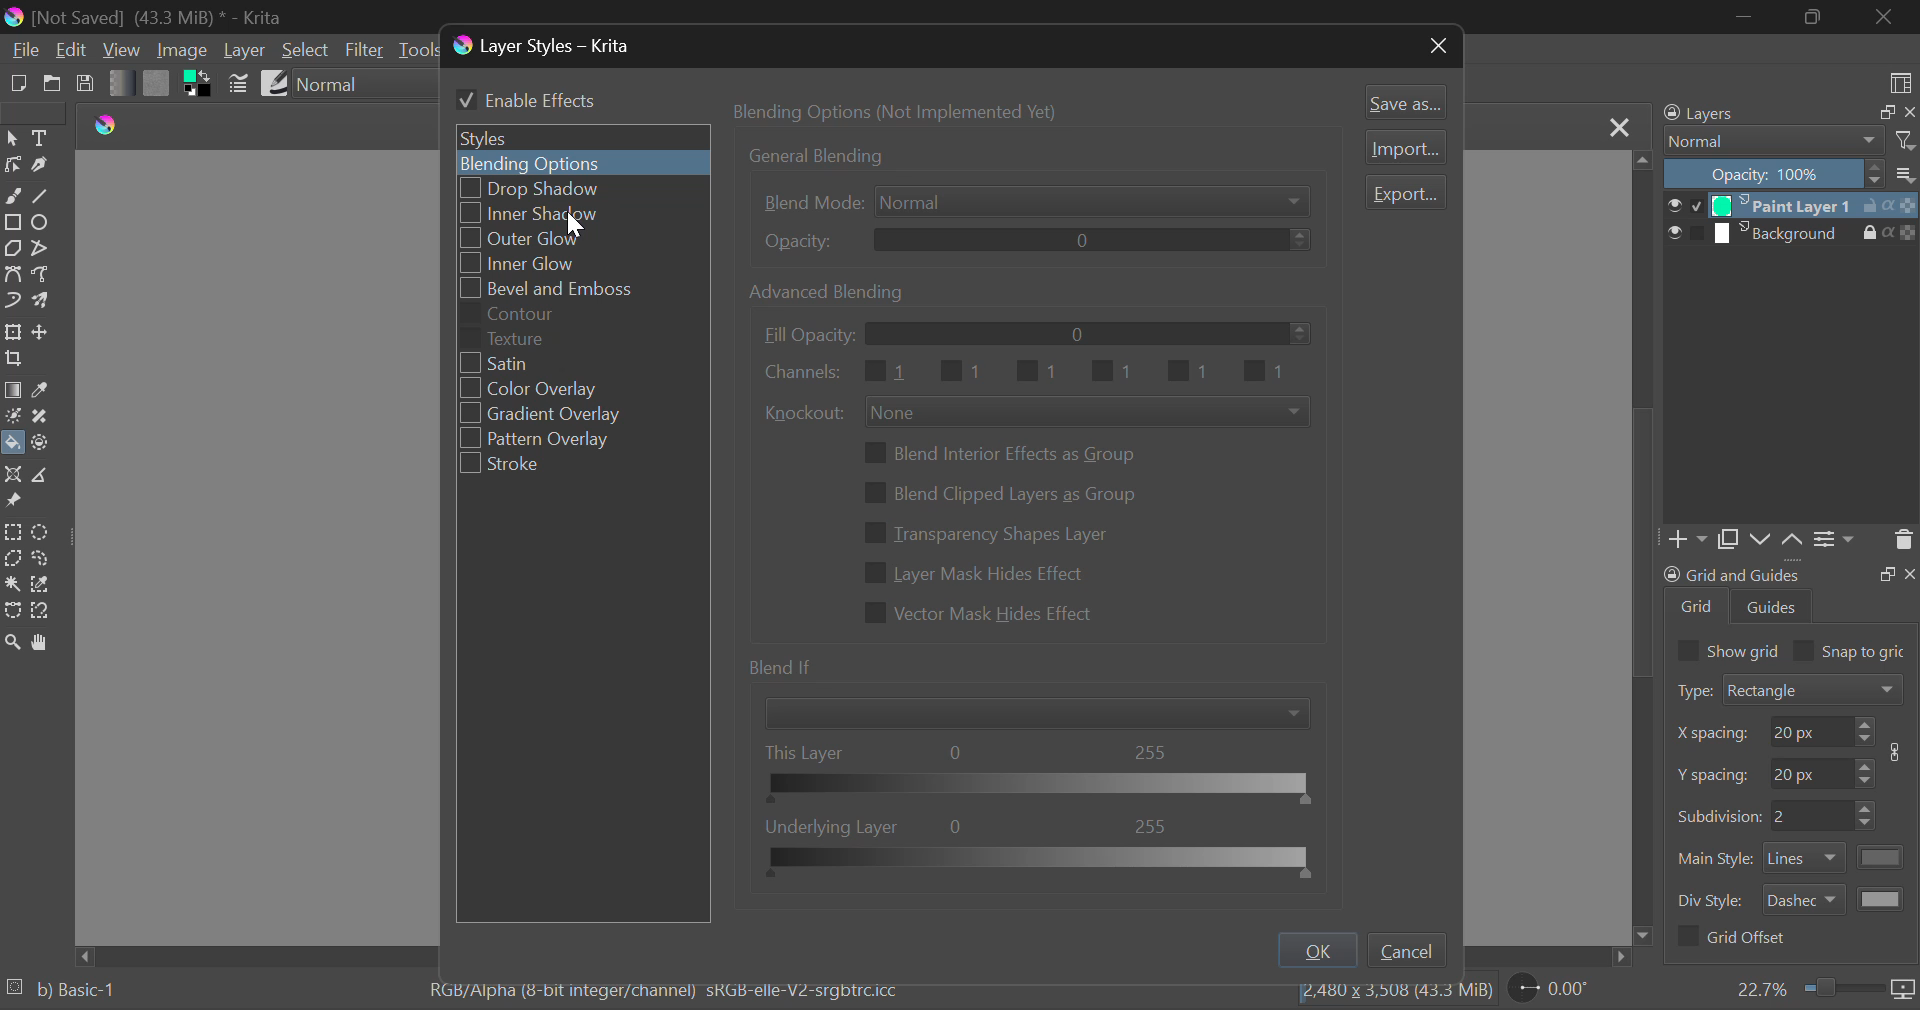 The width and height of the screenshot is (1920, 1010). Describe the element at coordinates (238, 84) in the screenshot. I see `Brush Settings` at that location.